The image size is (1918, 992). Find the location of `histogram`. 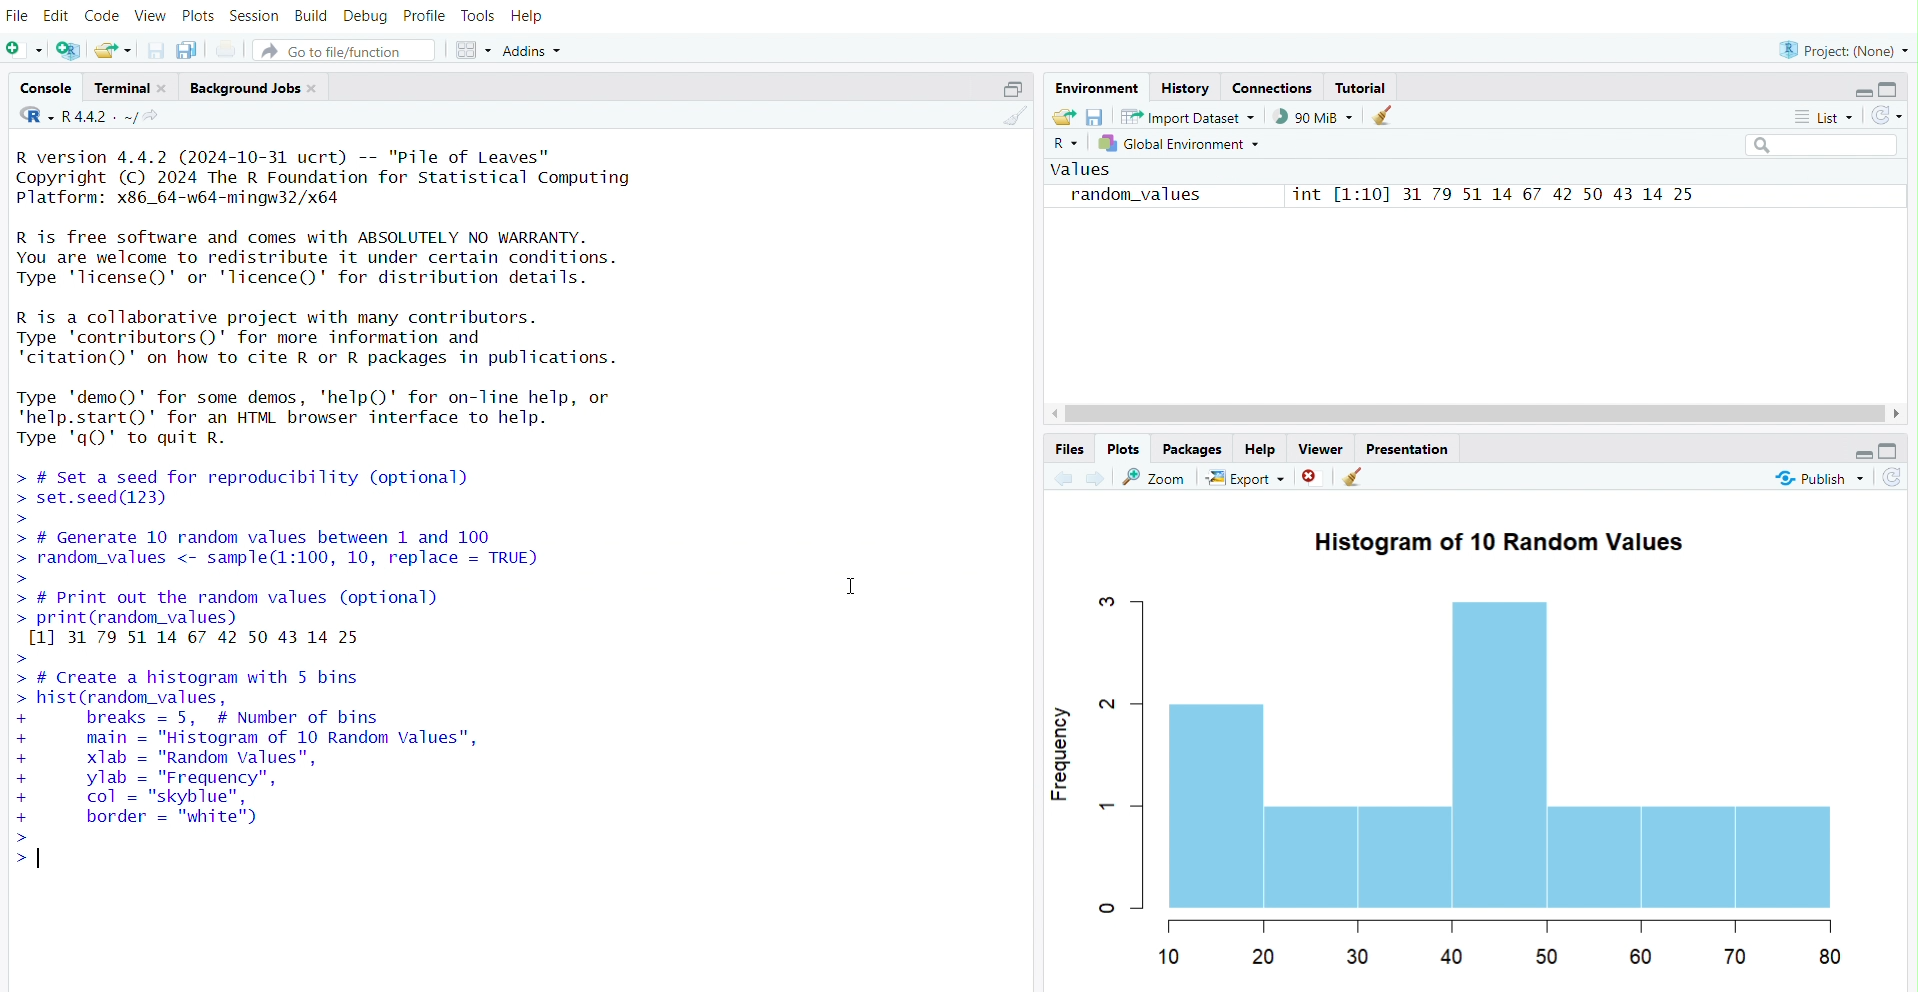

histogram is located at coordinates (1493, 762).